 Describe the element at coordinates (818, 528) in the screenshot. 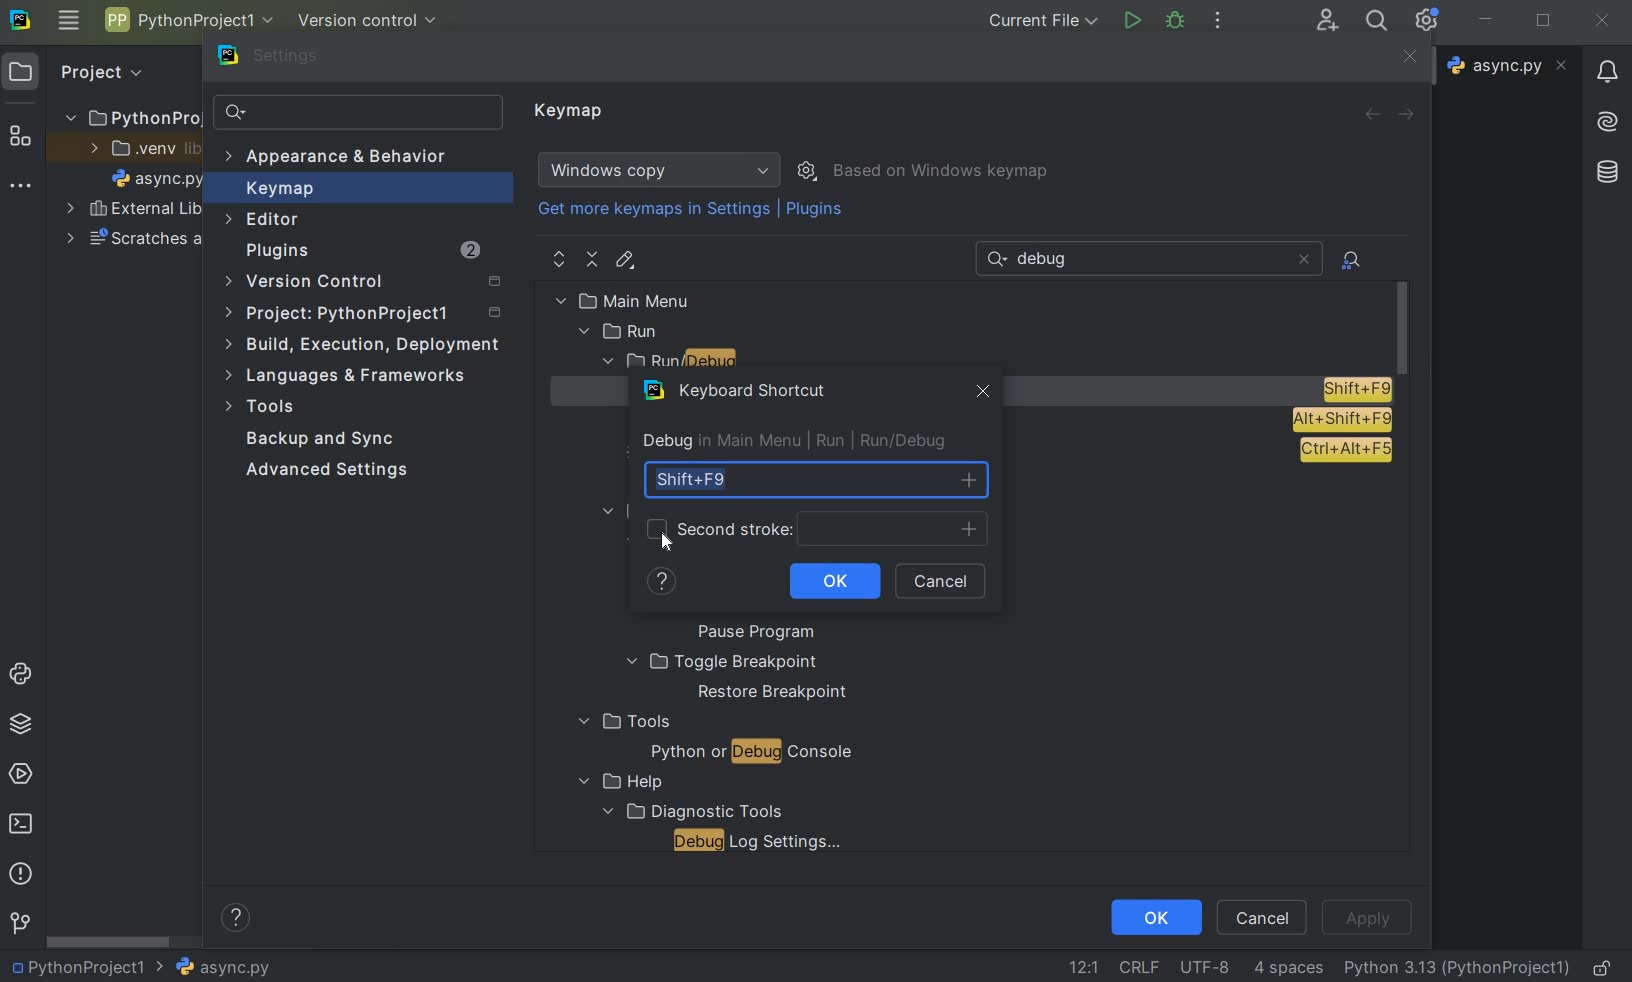

I see `second stroke` at that location.